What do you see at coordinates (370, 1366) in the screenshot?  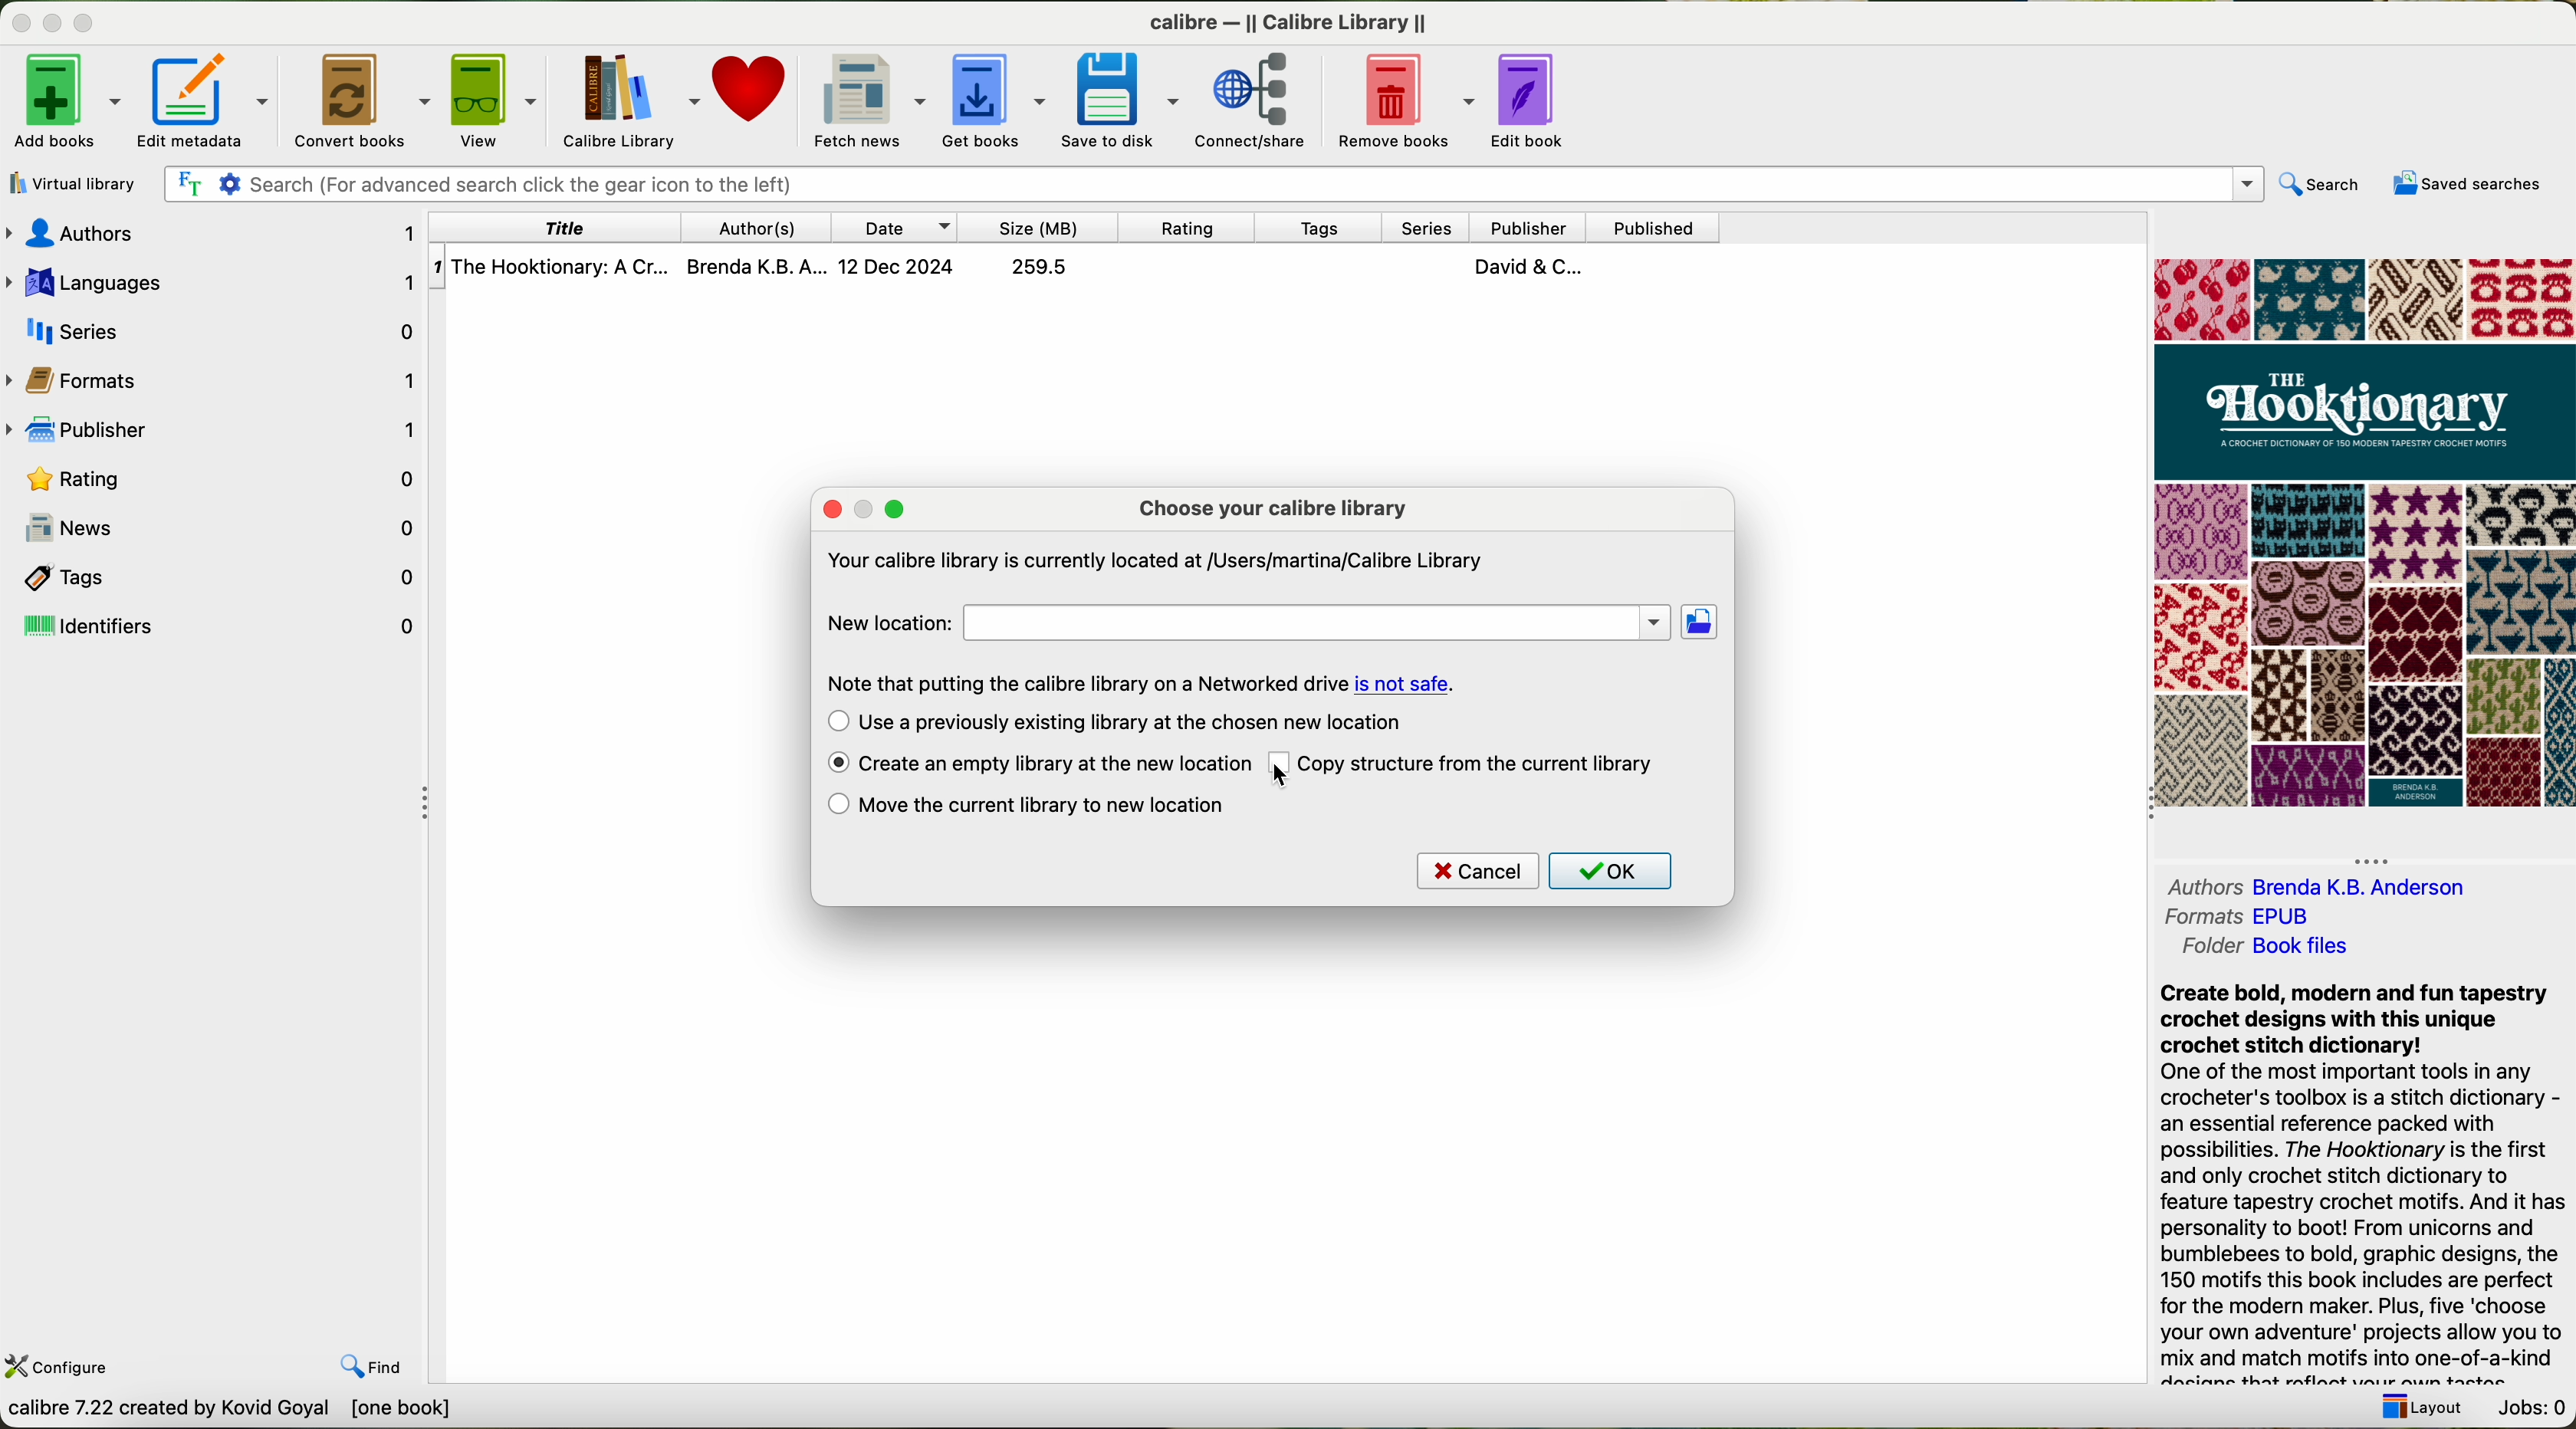 I see `find` at bounding box center [370, 1366].